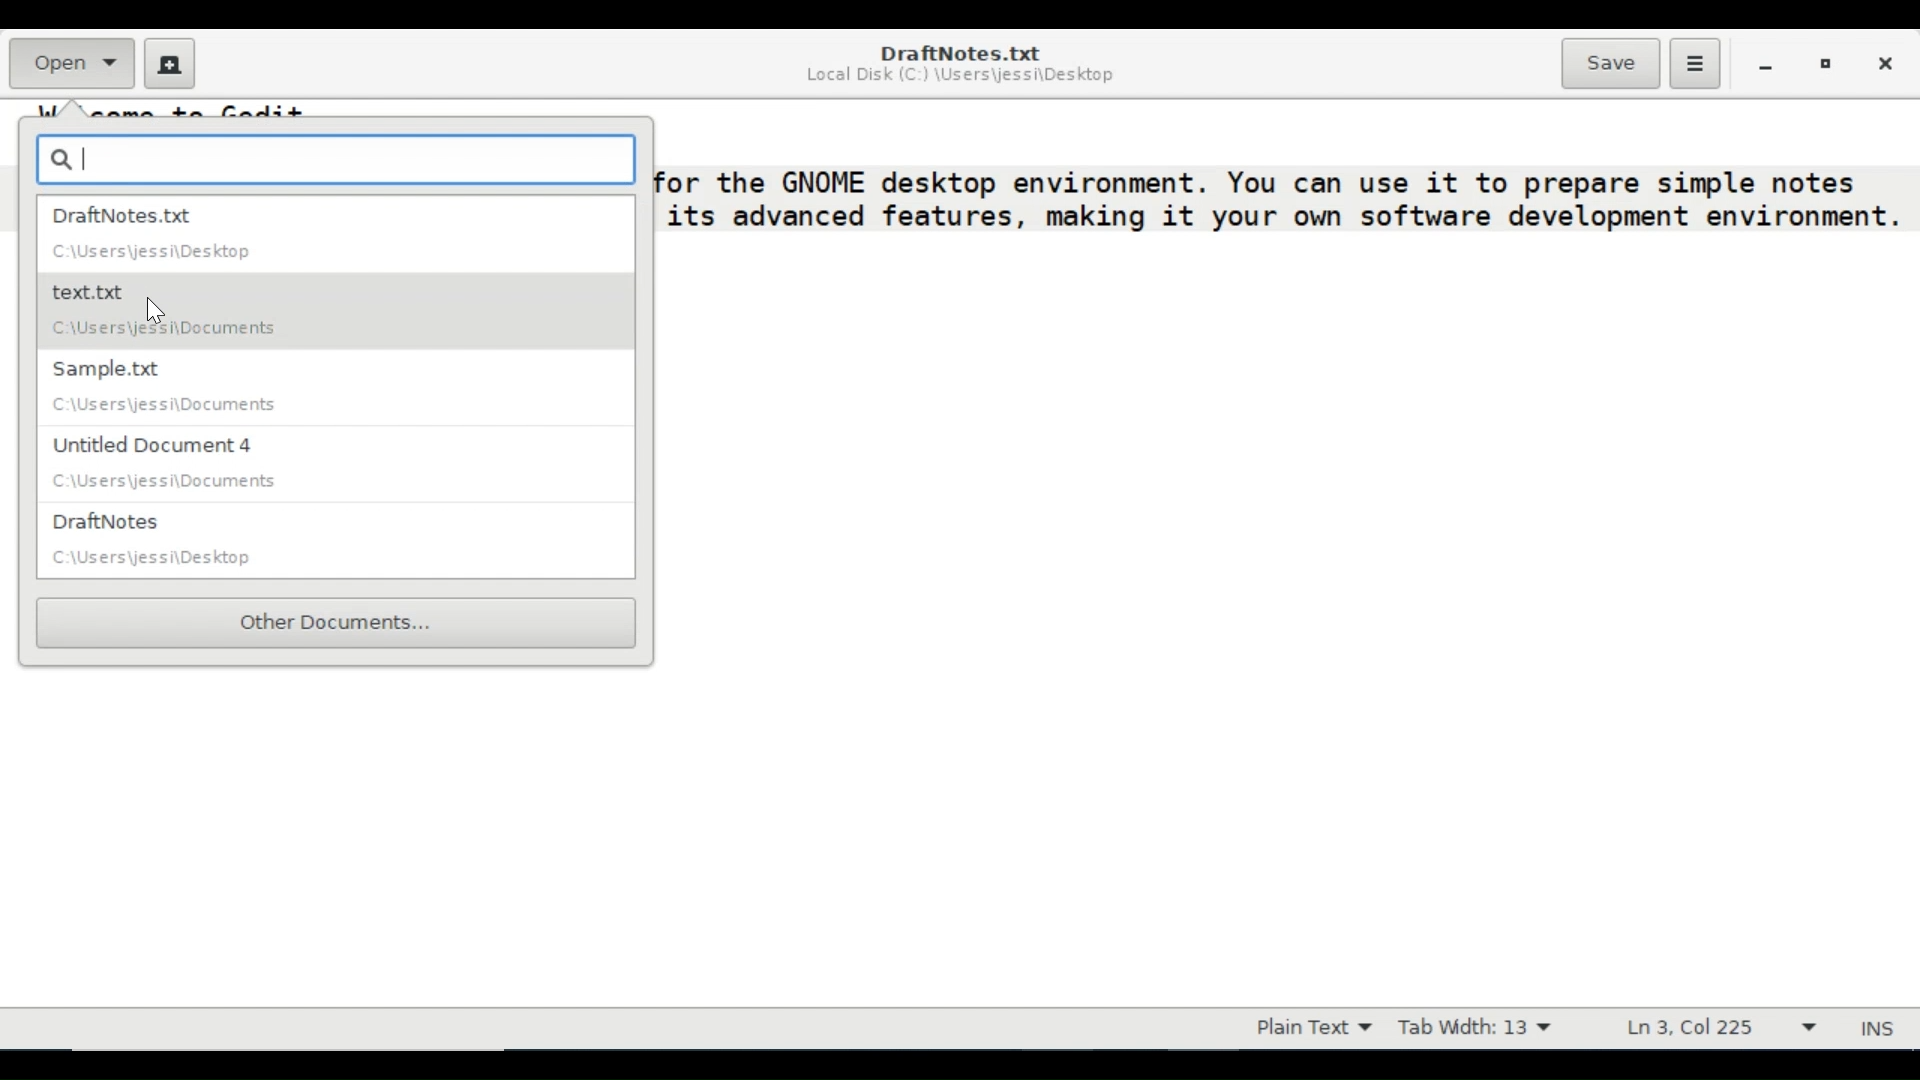 Image resolution: width=1920 pixels, height=1080 pixels. What do you see at coordinates (1765, 63) in the screenshot?
I see `minimize` at bounding box center [1765, 63].